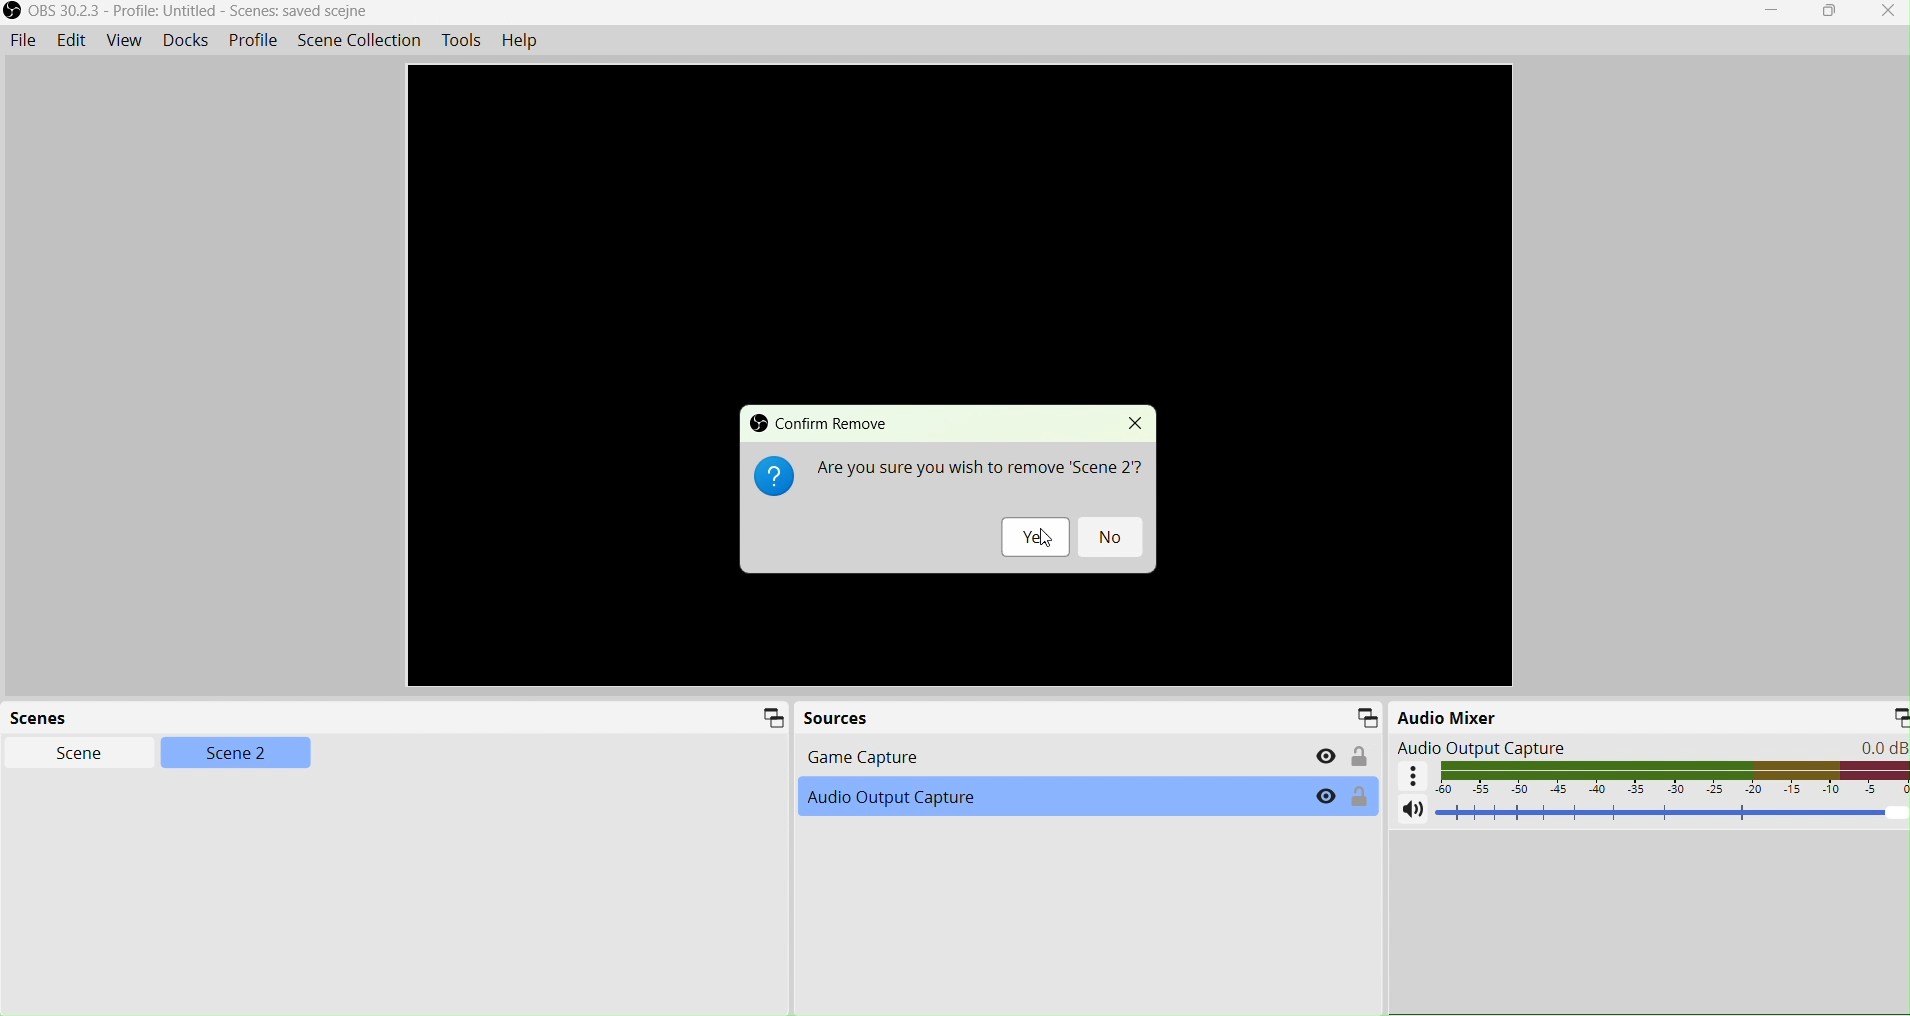 The width and height of the screenshot is (1910, 1016). Describe the element at coordinates (979, 468) in the screenshot. I see `re you sure you wish to remove 'Scene 2?` at that location.